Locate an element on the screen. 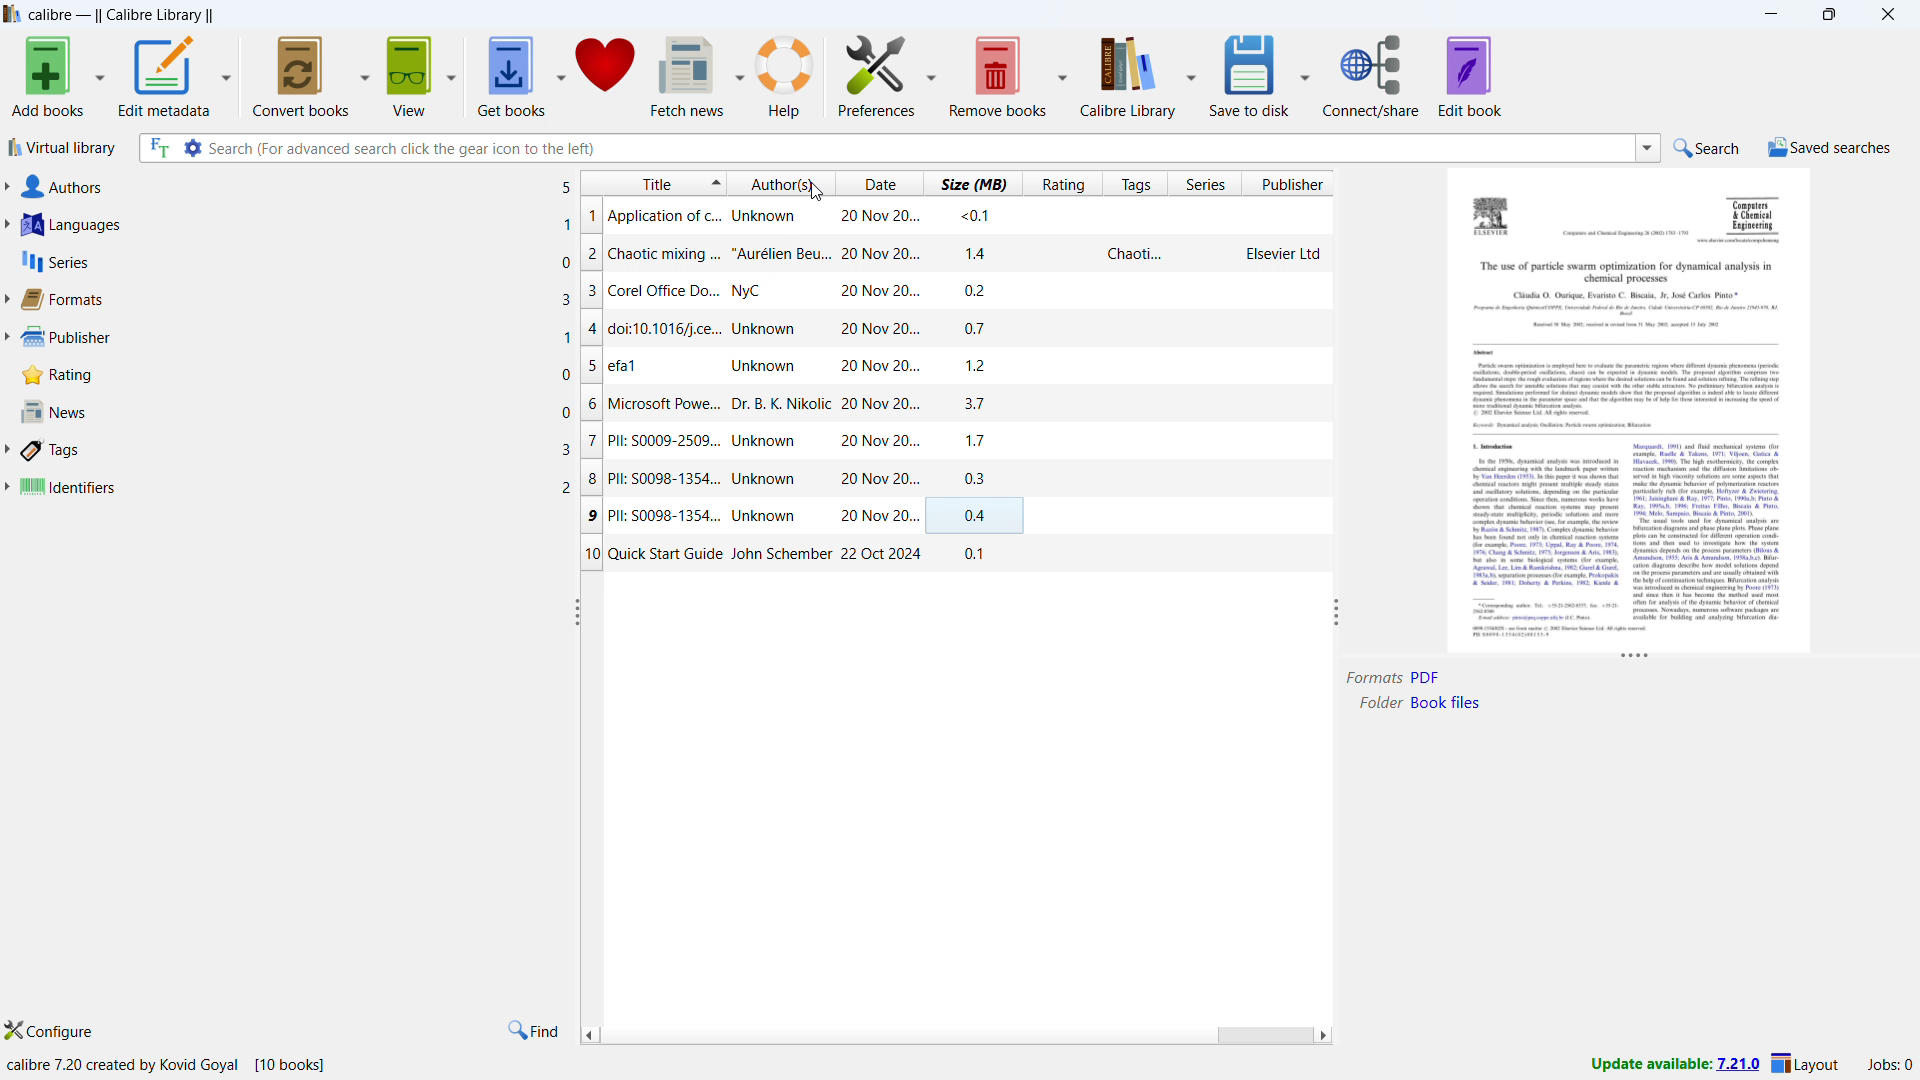 The image size is (1920, 1080). convert books options is located at coordinates (366, 76).